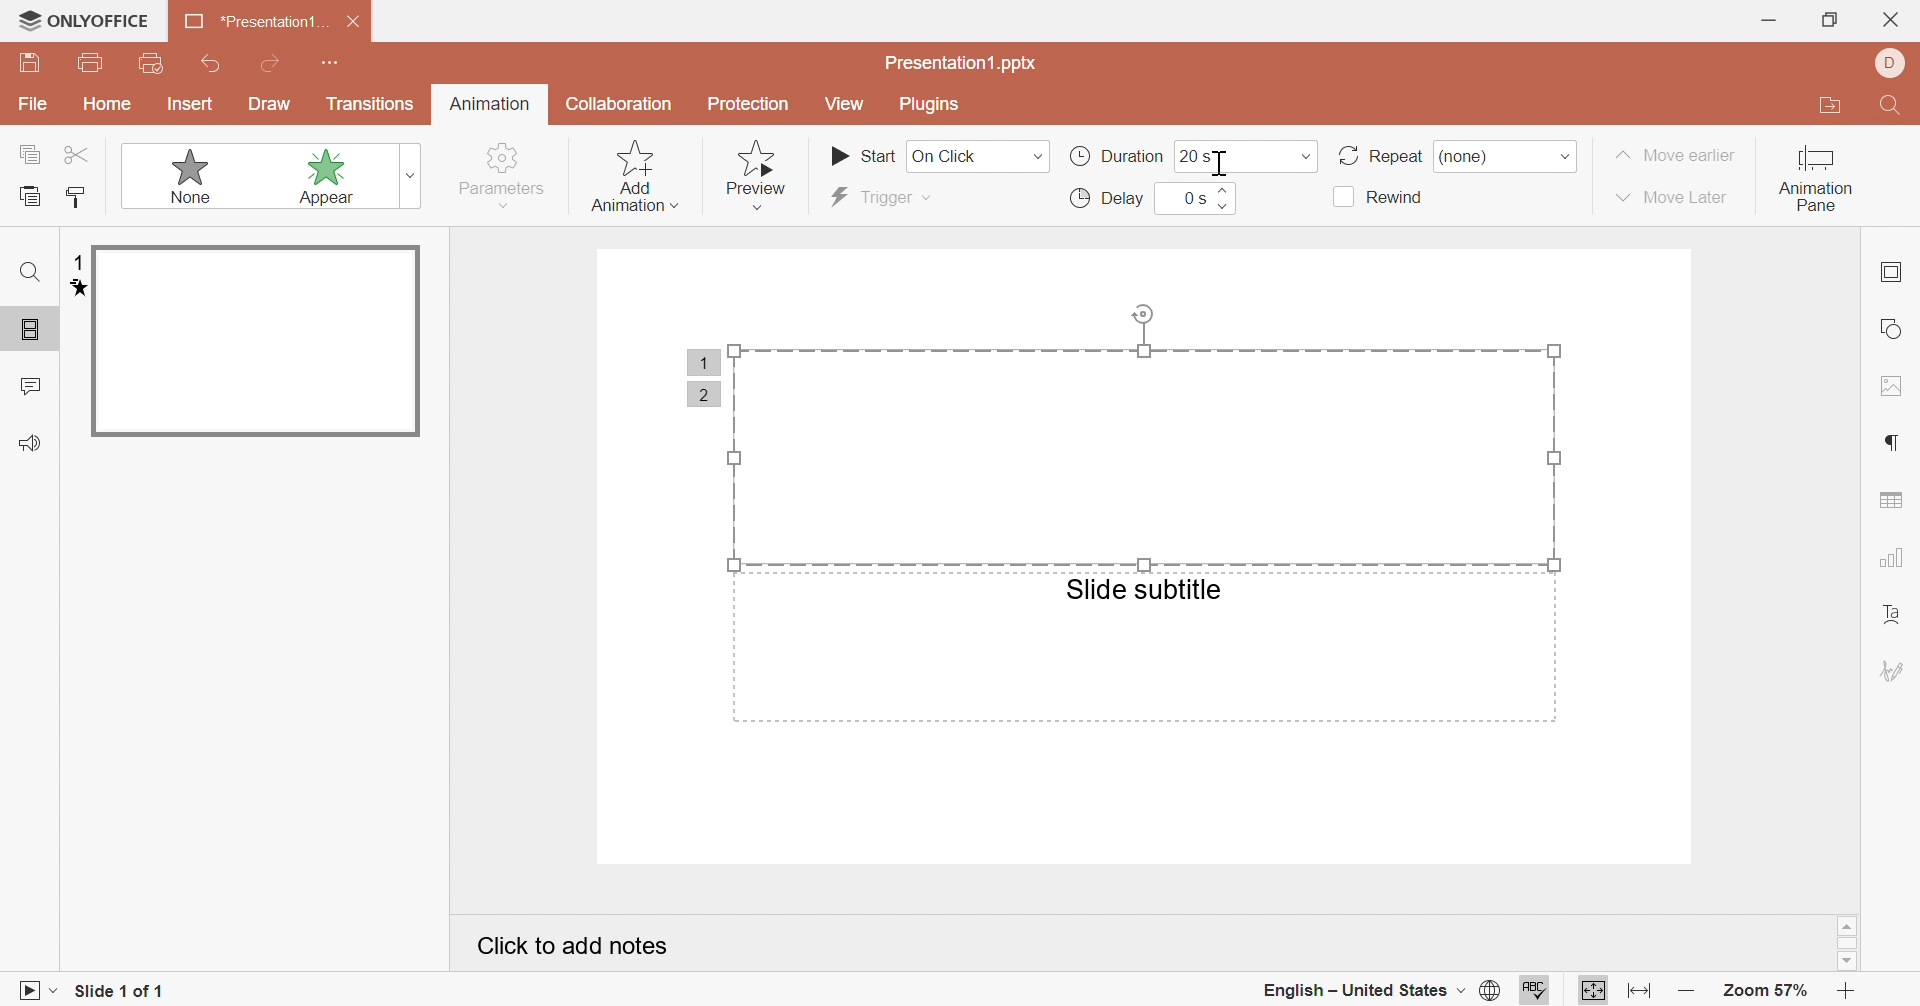  What do you see at coordinates (863, 154) in the screenshot?
I see `start` at bounding box center [863, 154].